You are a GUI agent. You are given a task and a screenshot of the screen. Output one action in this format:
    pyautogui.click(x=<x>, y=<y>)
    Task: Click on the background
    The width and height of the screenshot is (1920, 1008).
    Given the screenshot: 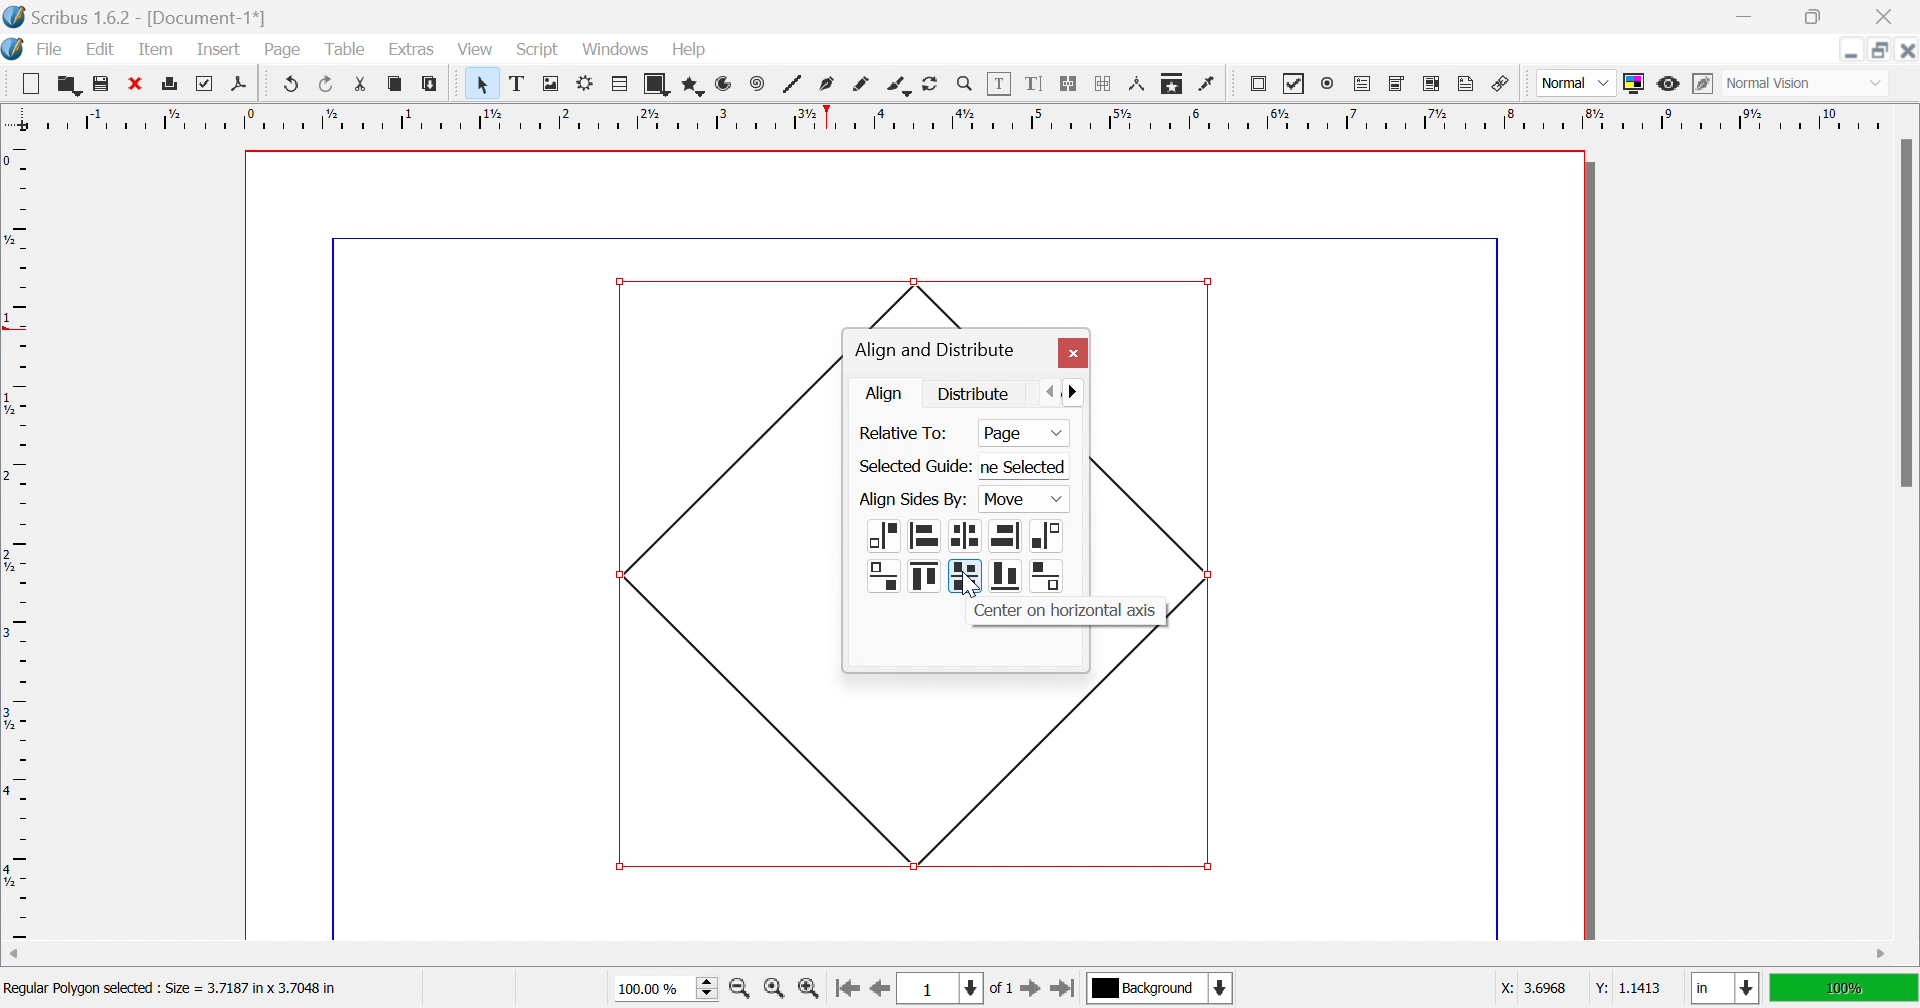 What is the action you would take?
    pyautogui.click(x=1162, y=987)
    